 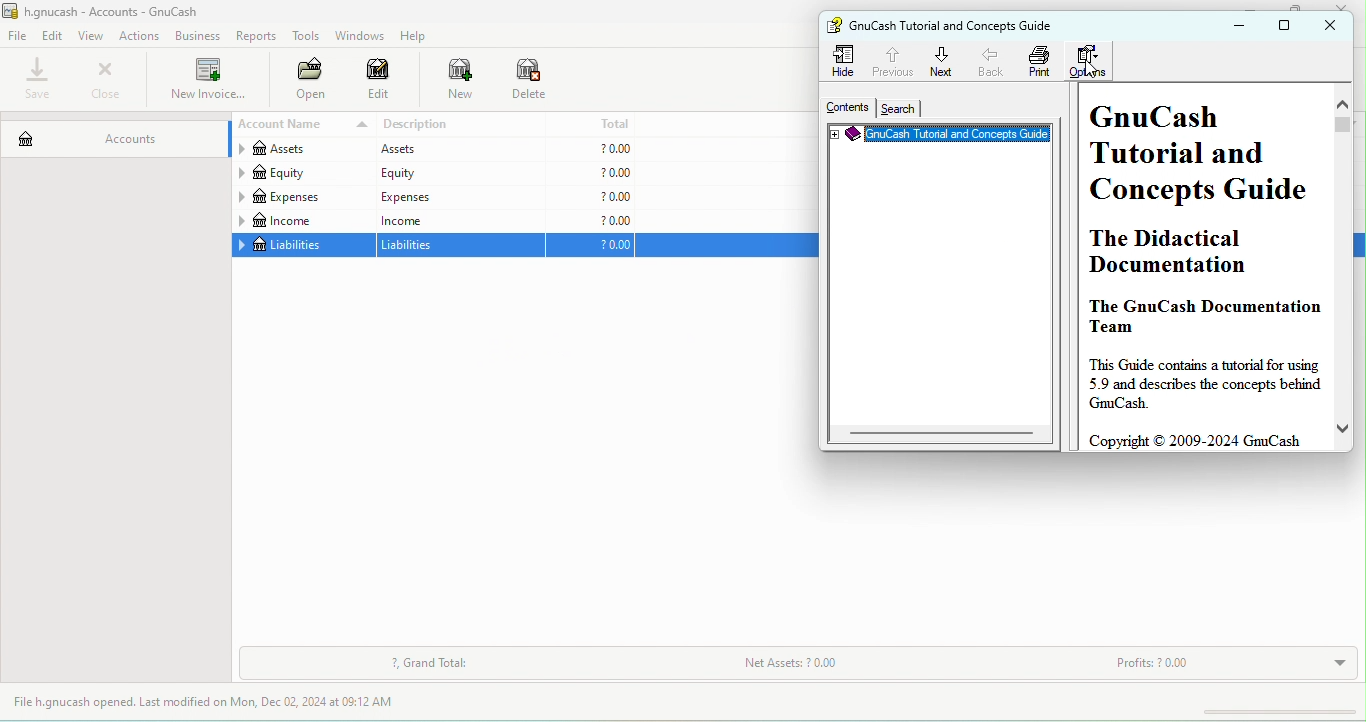 I want to click on edit, so click(x=54, y=35).